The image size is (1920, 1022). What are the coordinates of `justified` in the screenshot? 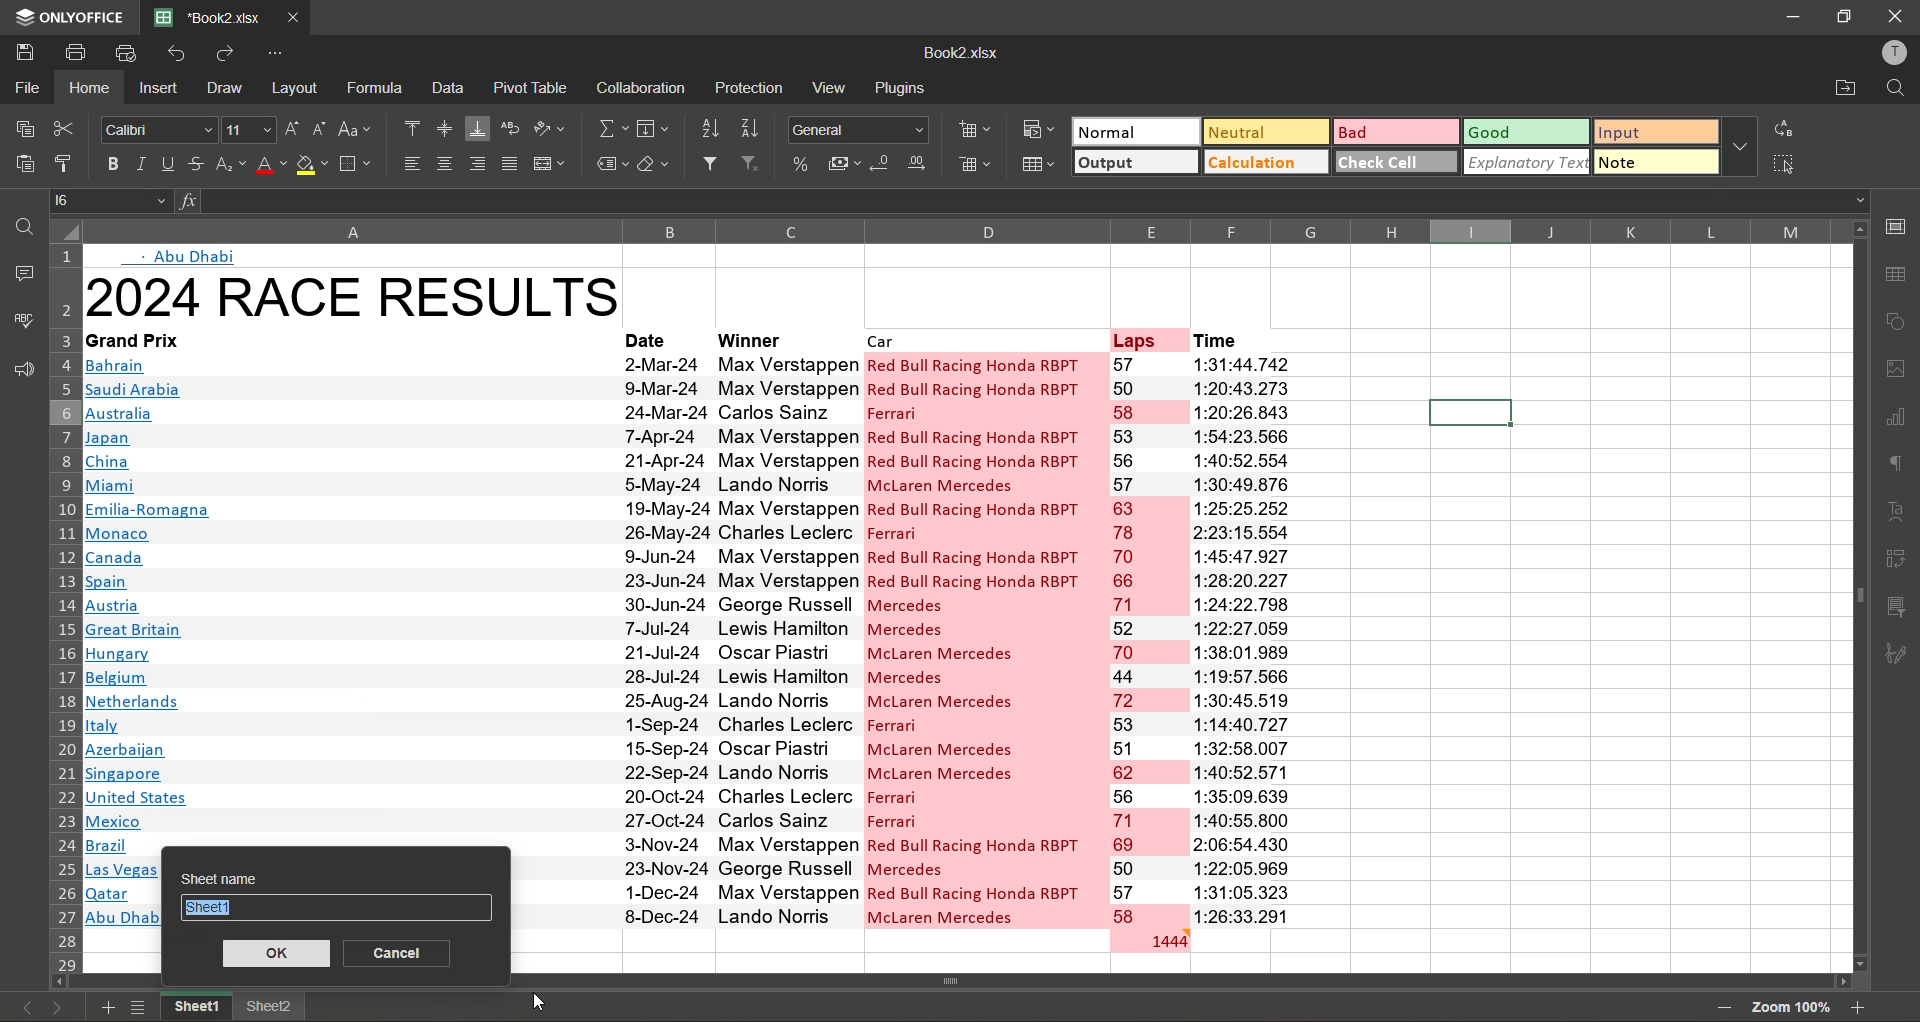 It's located at (509, 166).